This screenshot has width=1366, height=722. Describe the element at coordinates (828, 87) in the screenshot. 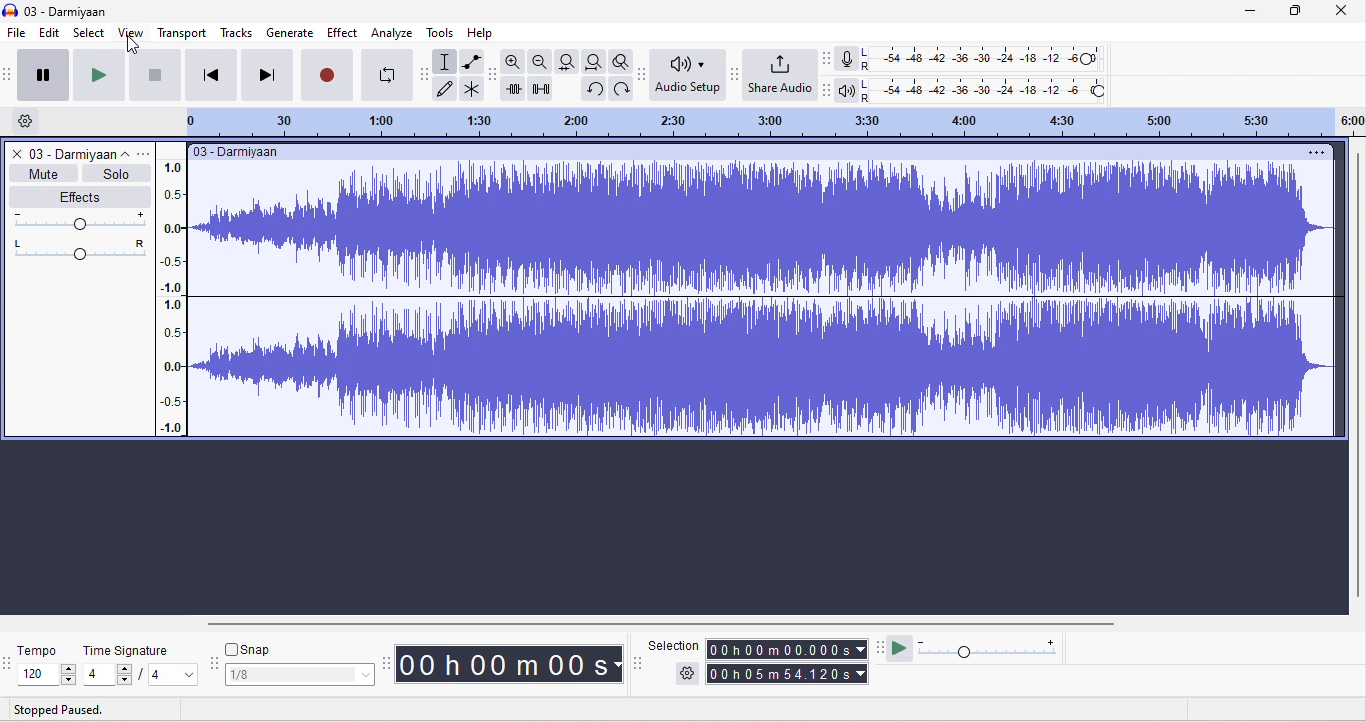

I see `audacity playback meter tool bar` at that location.